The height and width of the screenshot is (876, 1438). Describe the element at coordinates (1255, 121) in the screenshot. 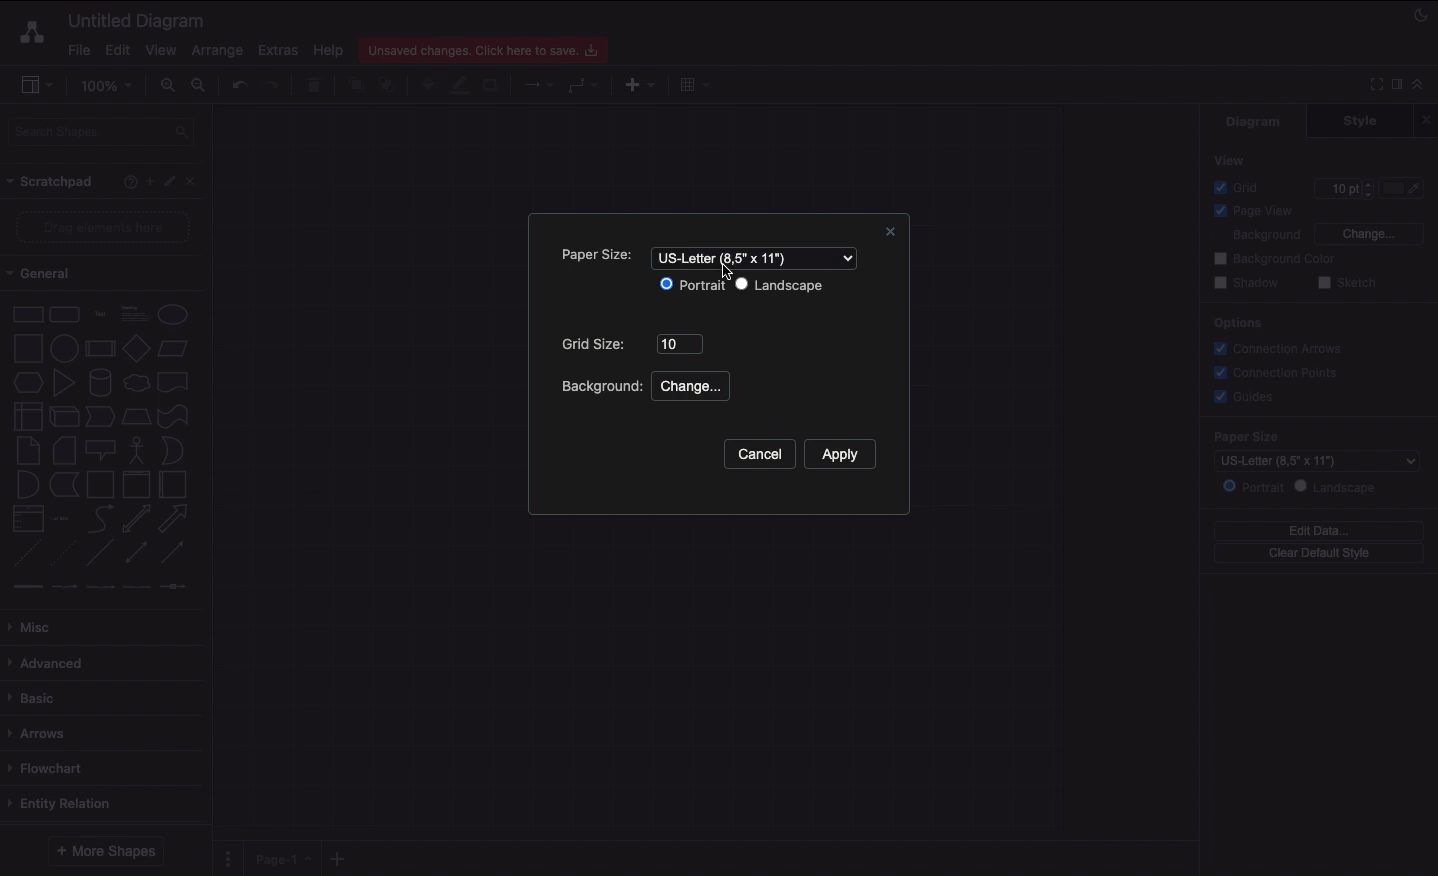

I see `Diagram` at that location.